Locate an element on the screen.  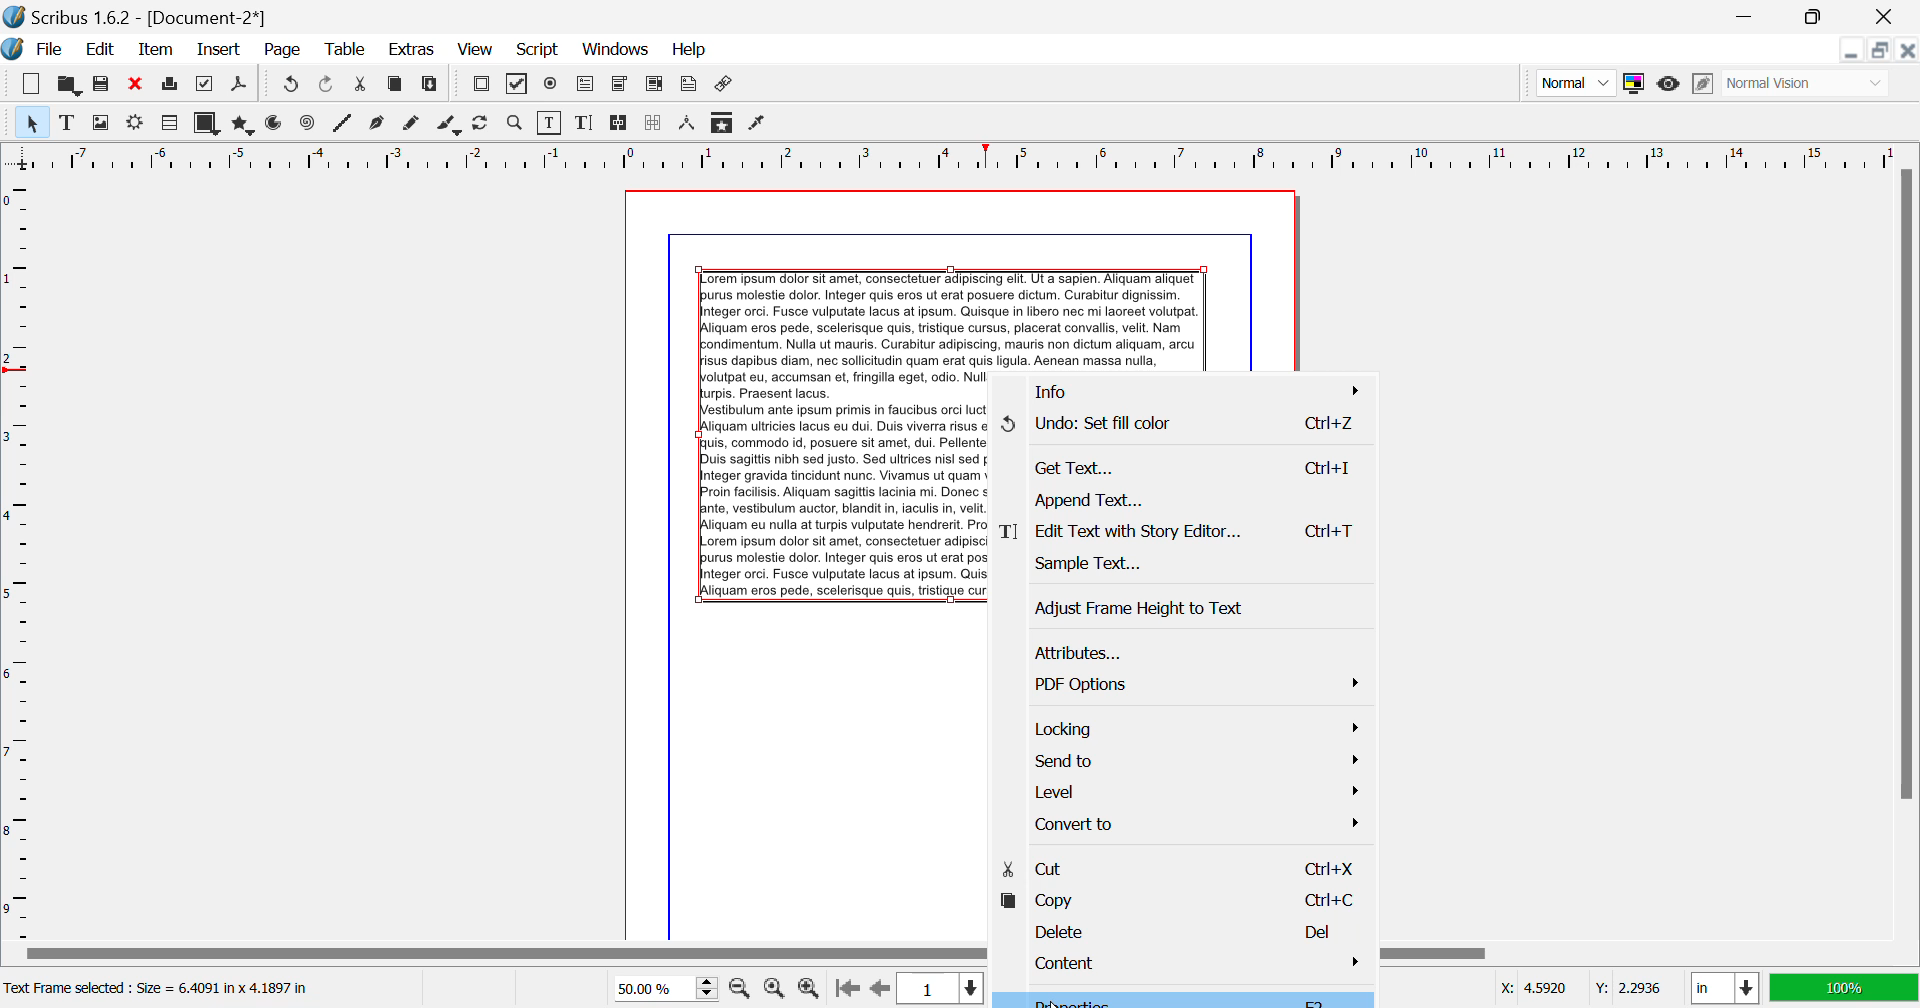
Select is located at coordinates (30, 121).